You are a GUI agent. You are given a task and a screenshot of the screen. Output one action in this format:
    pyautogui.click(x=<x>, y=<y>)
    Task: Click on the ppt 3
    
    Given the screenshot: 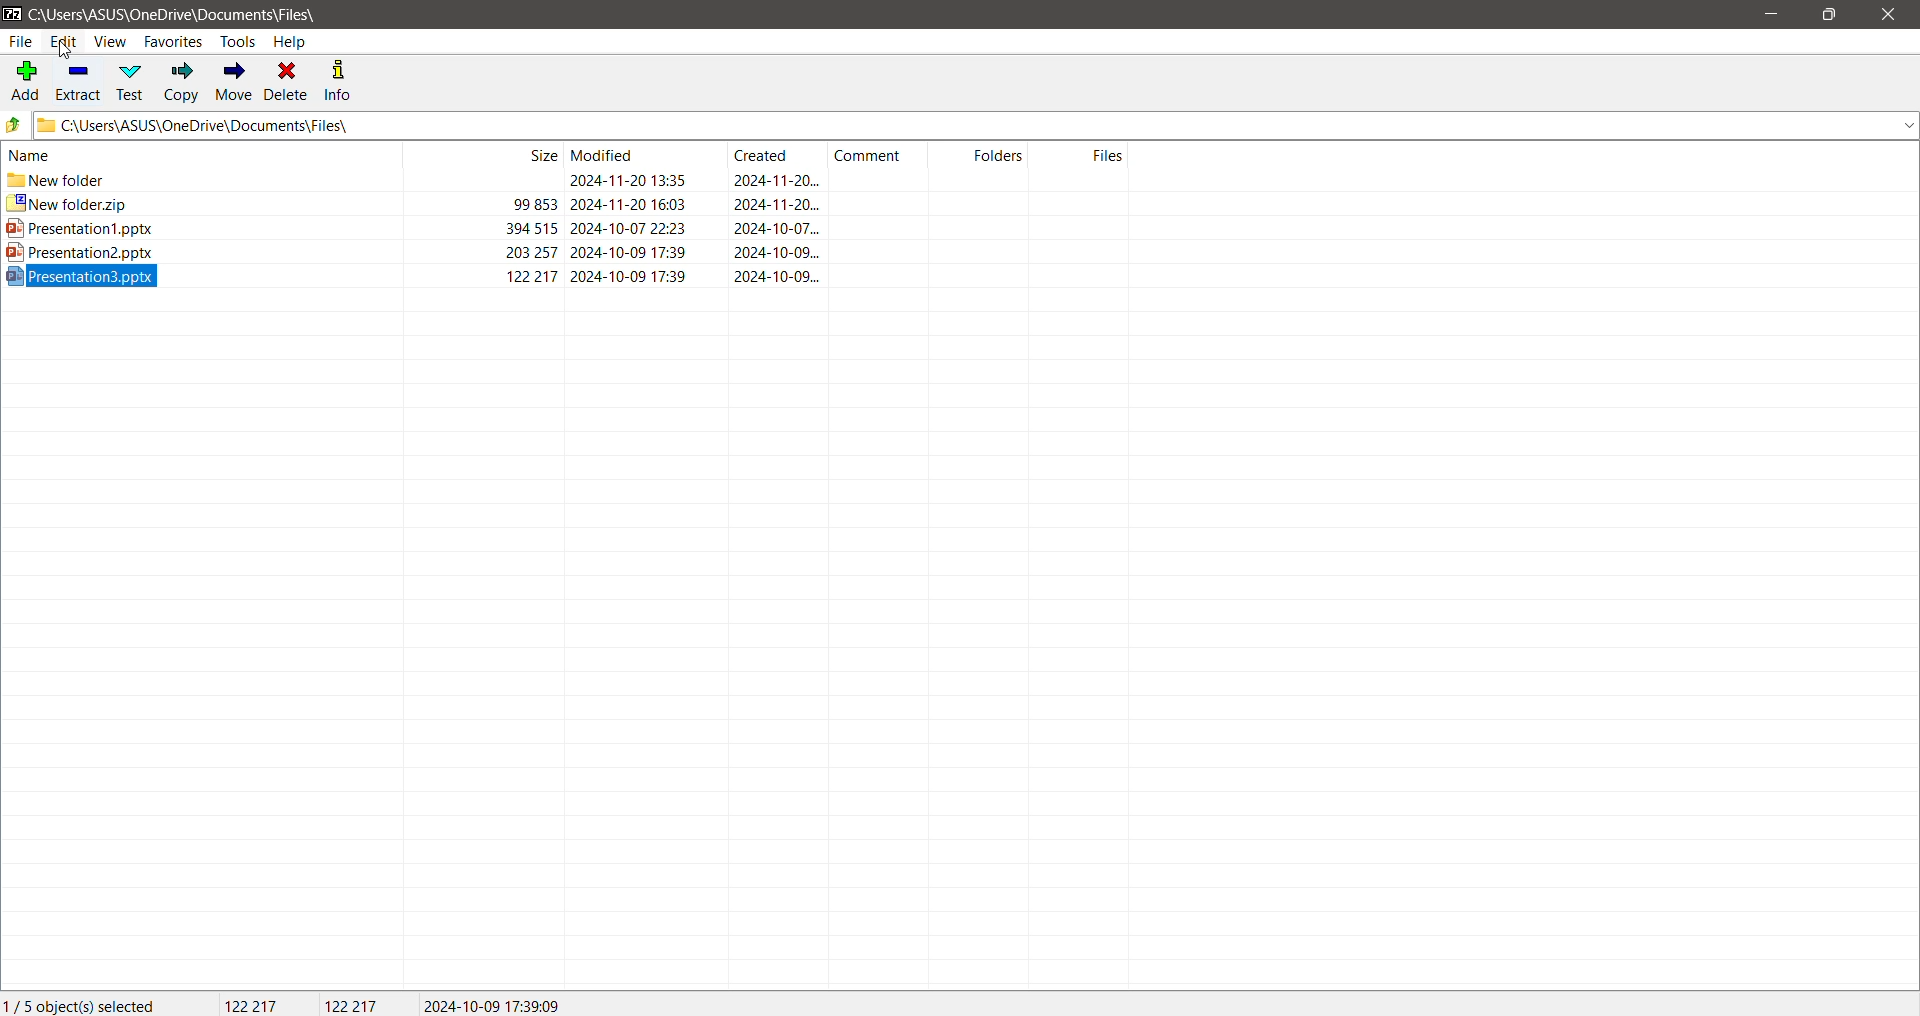 What is the action you would take?
    pyautogui.click(x=565, y=276)
    